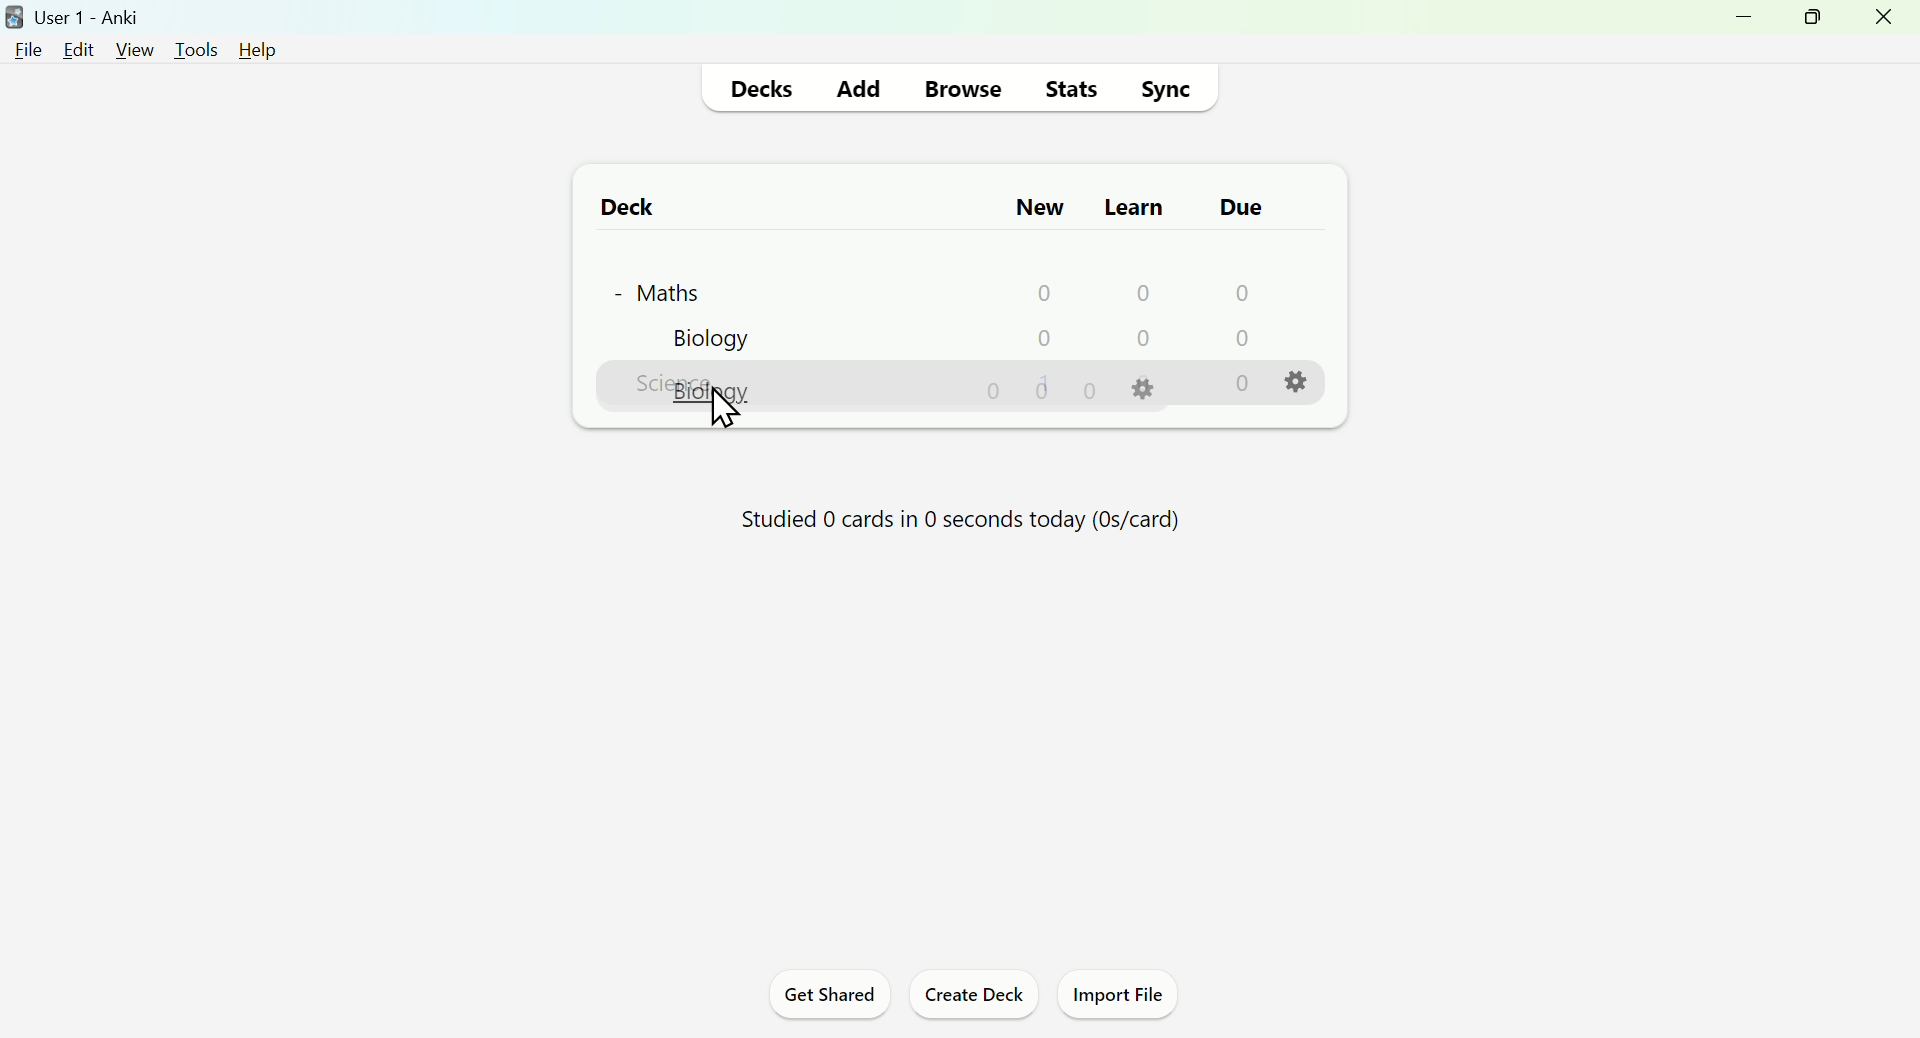 This screenshot has width=1920, height=1038. Describe the element at coordinates (133, 48) in the screenshot. I see `View` at that location.